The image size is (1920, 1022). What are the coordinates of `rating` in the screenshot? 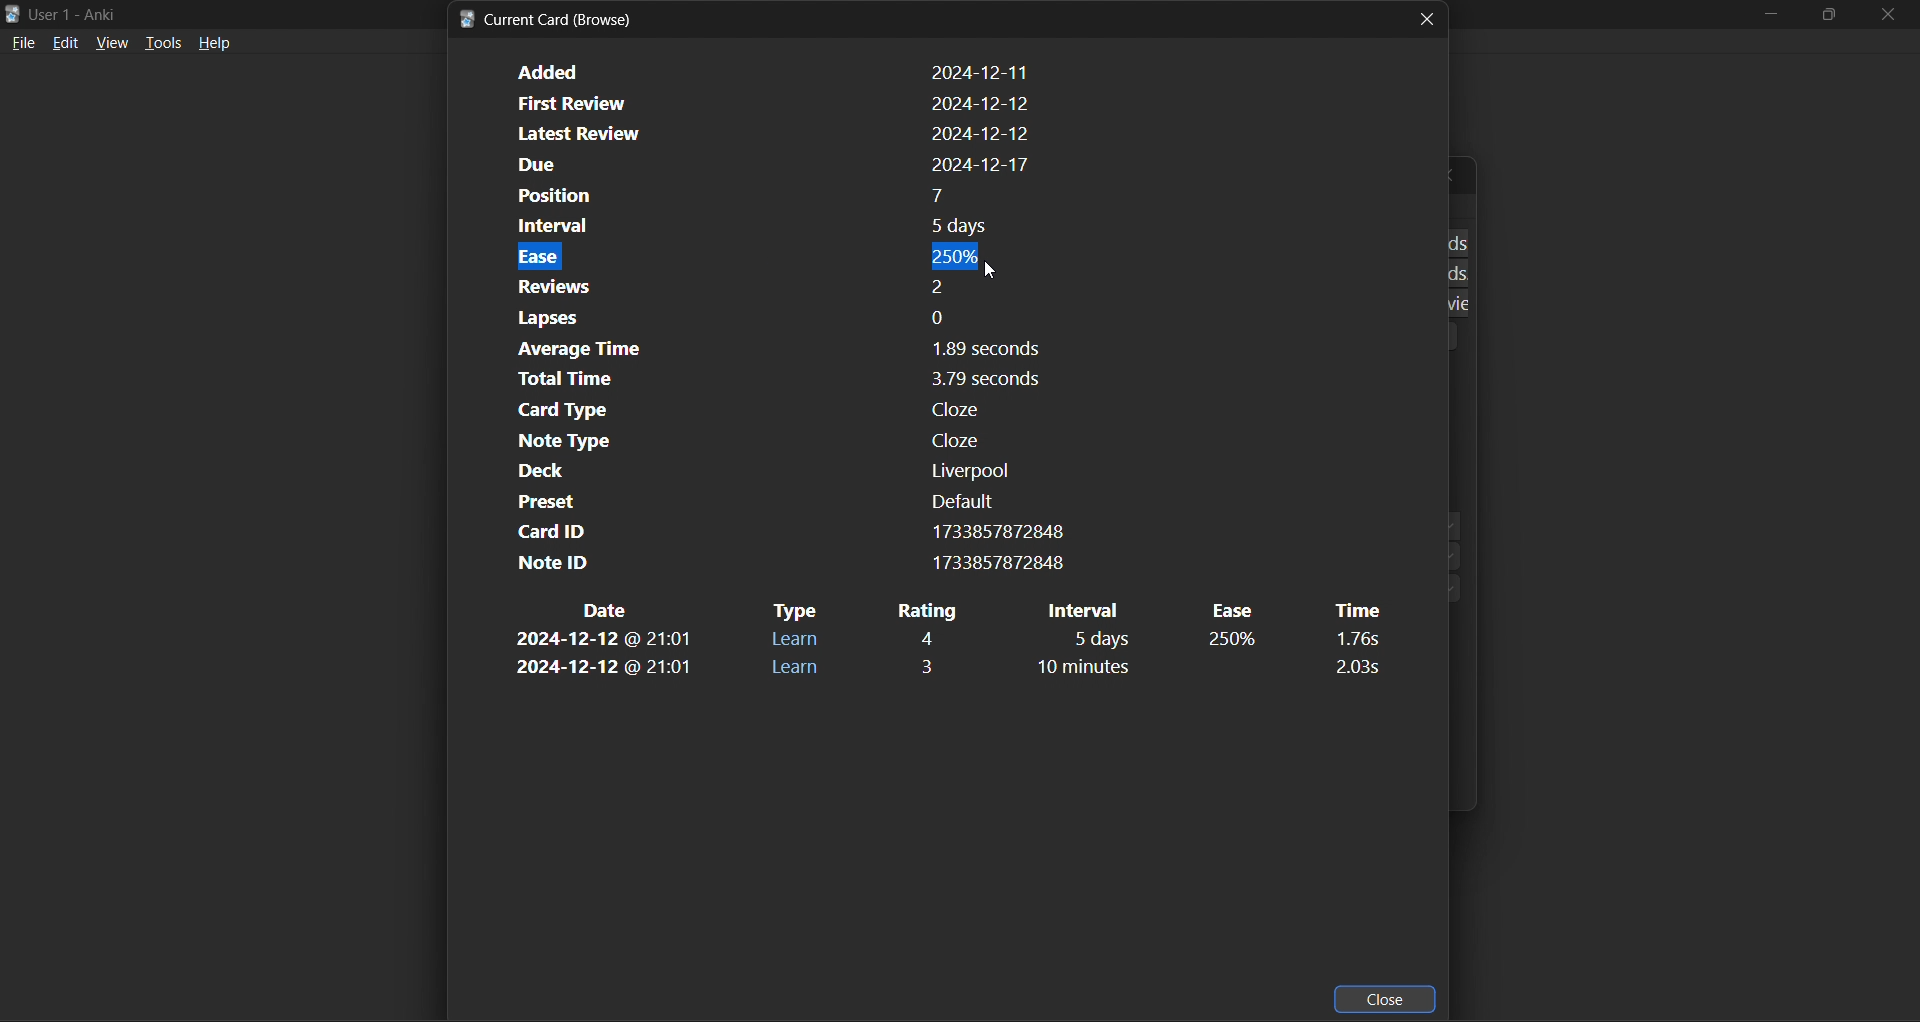 It's located at (930, 638).